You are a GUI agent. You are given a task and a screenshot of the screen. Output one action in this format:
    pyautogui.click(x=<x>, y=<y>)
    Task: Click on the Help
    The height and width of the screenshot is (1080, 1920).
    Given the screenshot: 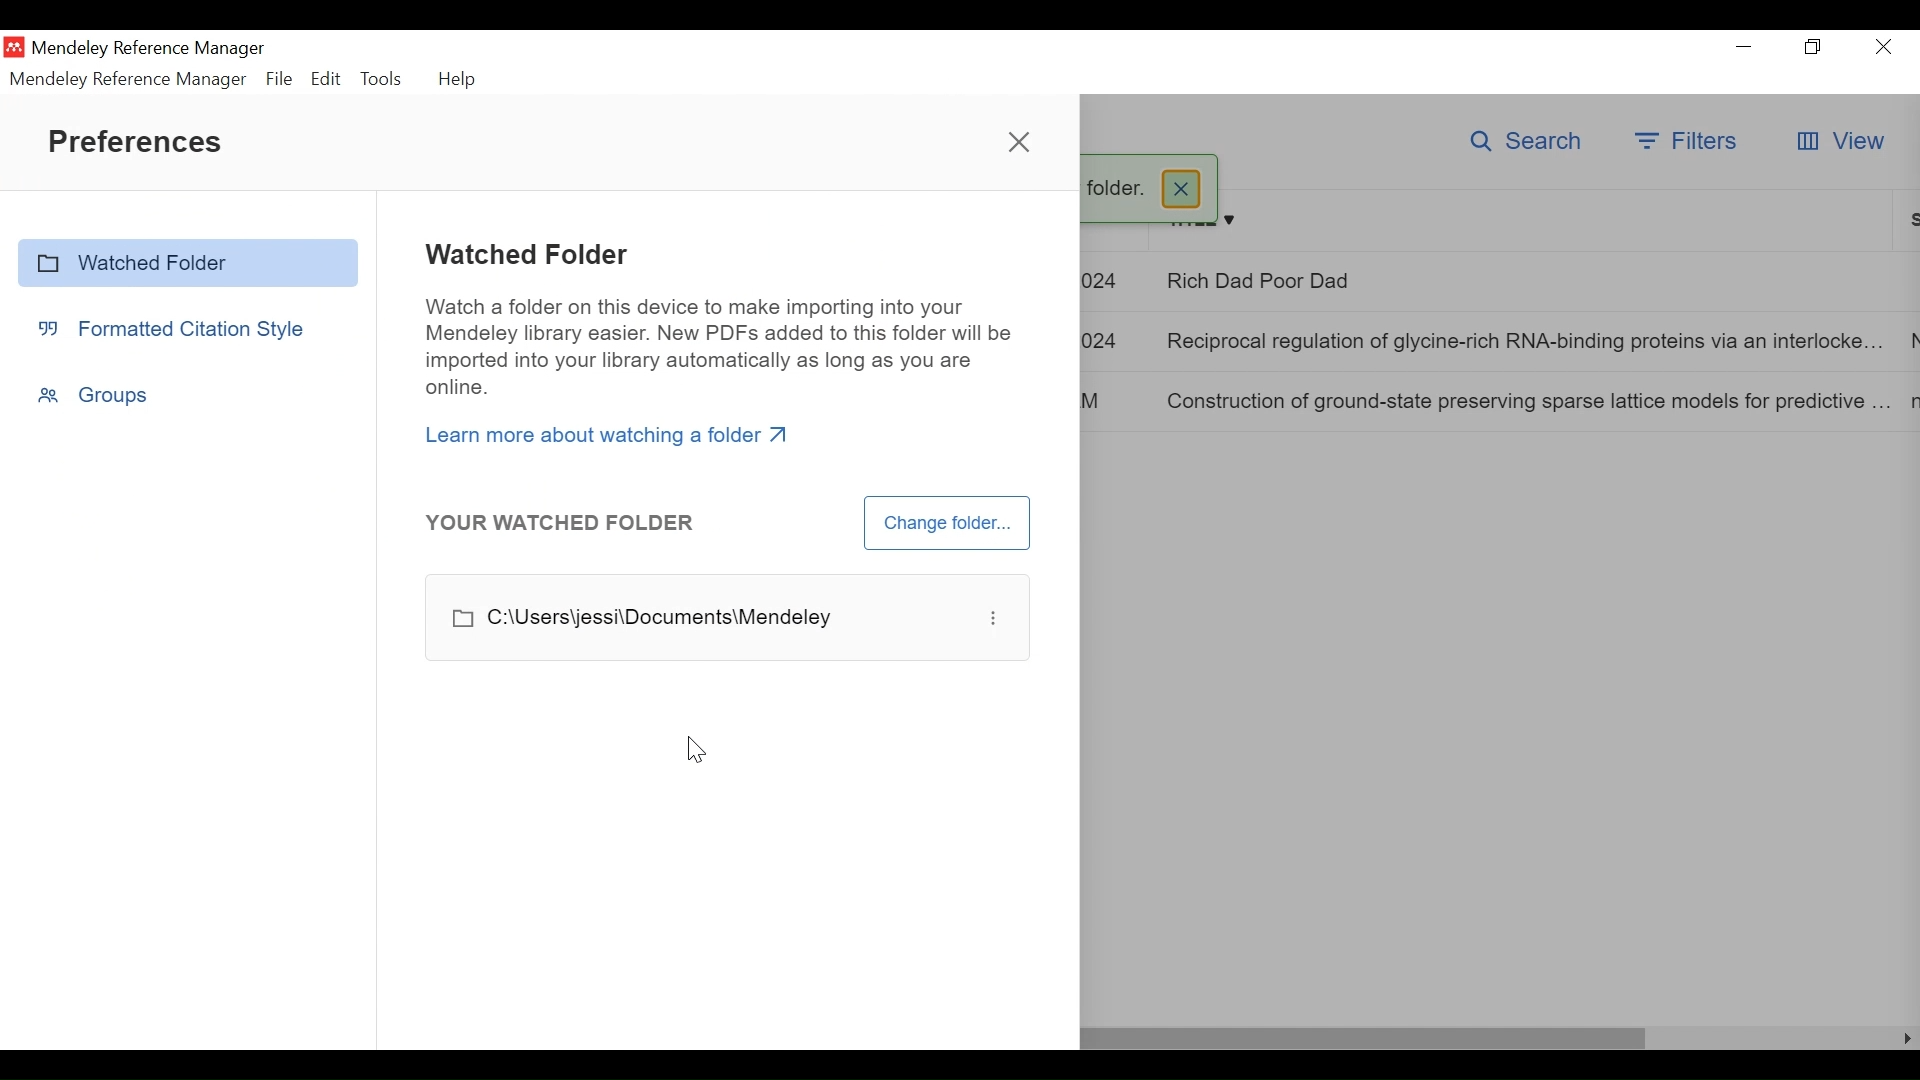 What is the action you would take?
    pyautogui.click(x=458, y=79)
    